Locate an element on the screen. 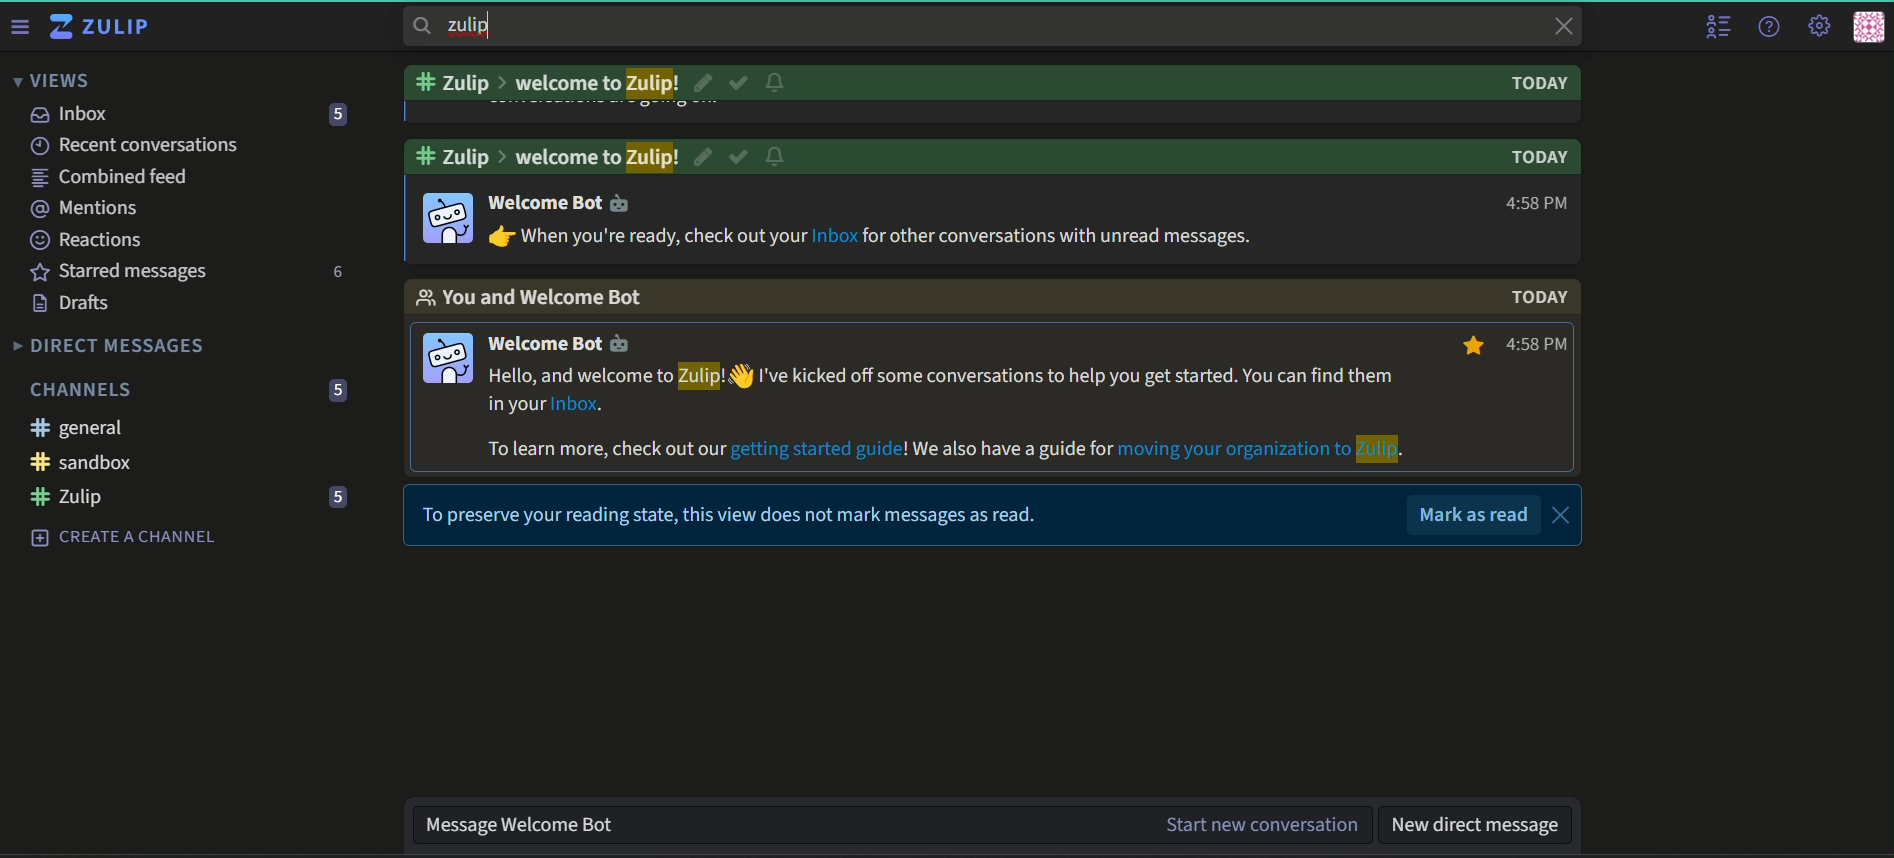  Menu is located at coordinates (19, 26).